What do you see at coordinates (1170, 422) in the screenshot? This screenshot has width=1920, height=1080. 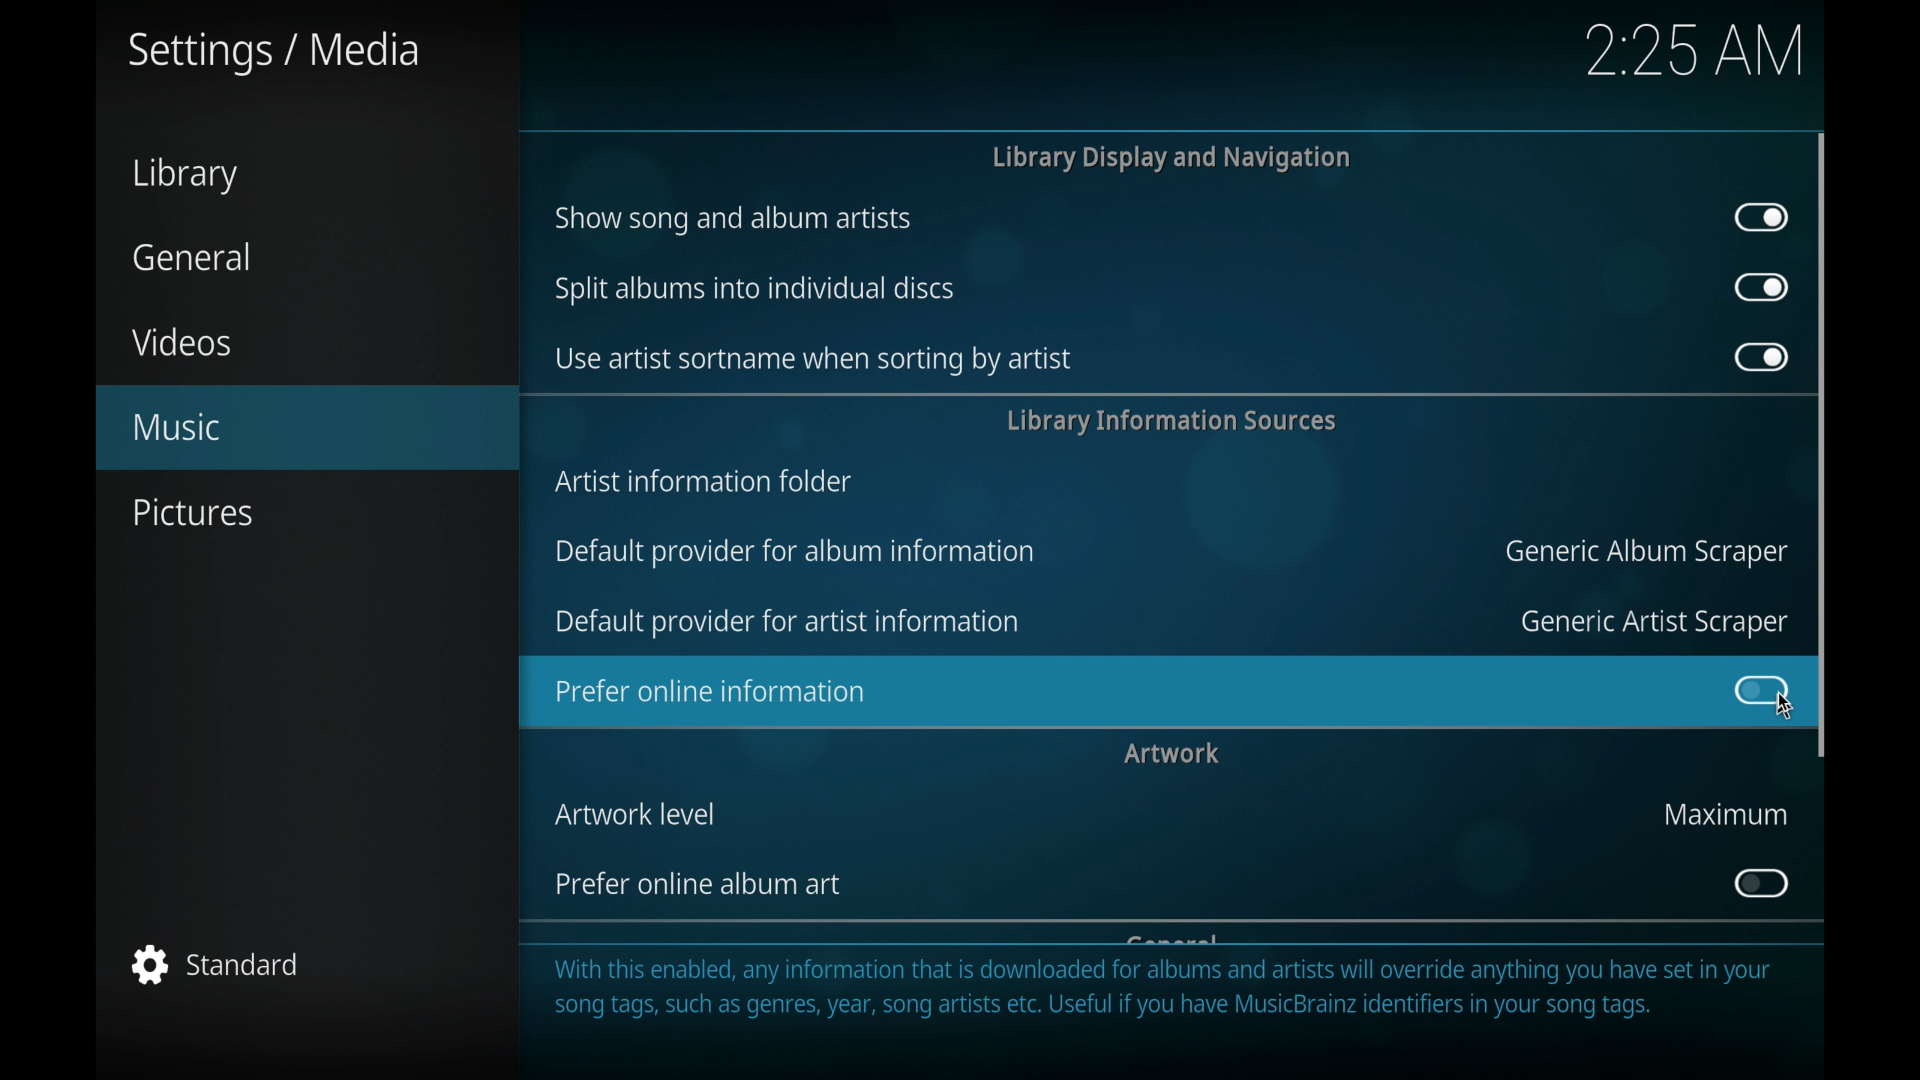 I see `library information services` at bounding box center [1170, 422].